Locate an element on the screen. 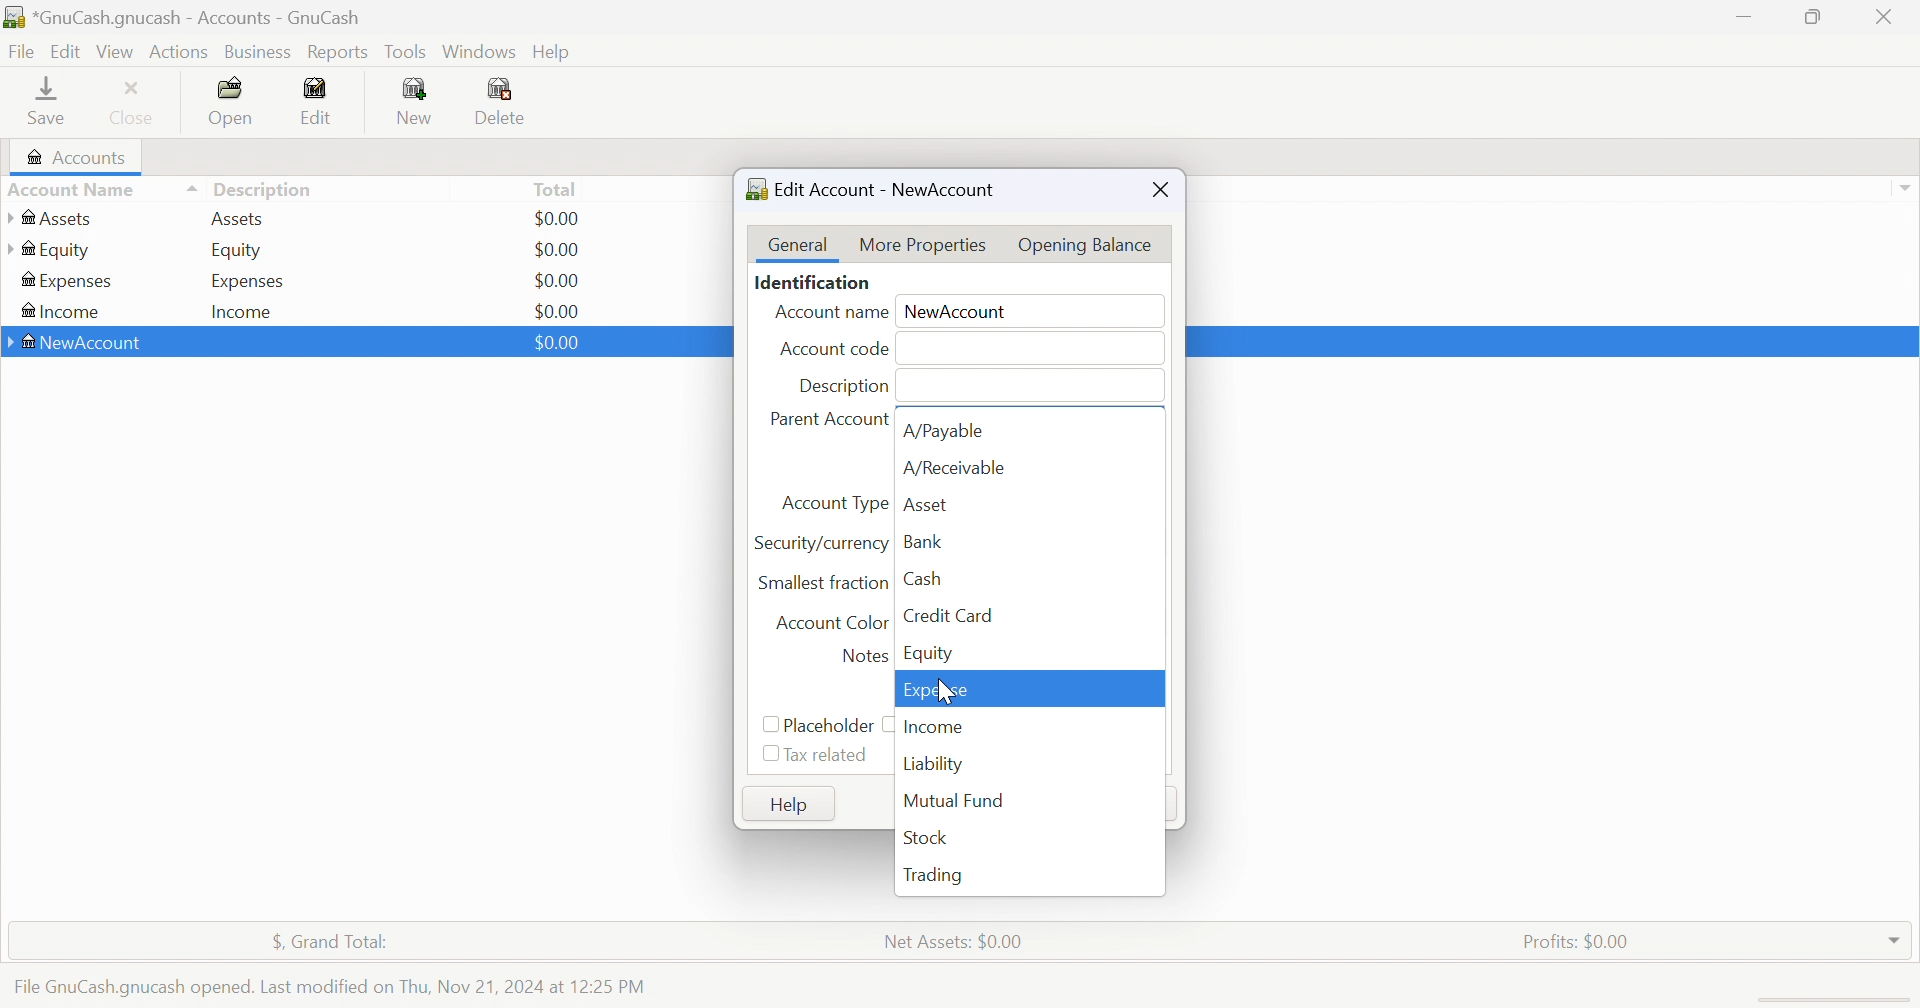 Image resolution: width=1920 pixels, height=1008 pixels. Account Type is located at coordinates (832, 505).